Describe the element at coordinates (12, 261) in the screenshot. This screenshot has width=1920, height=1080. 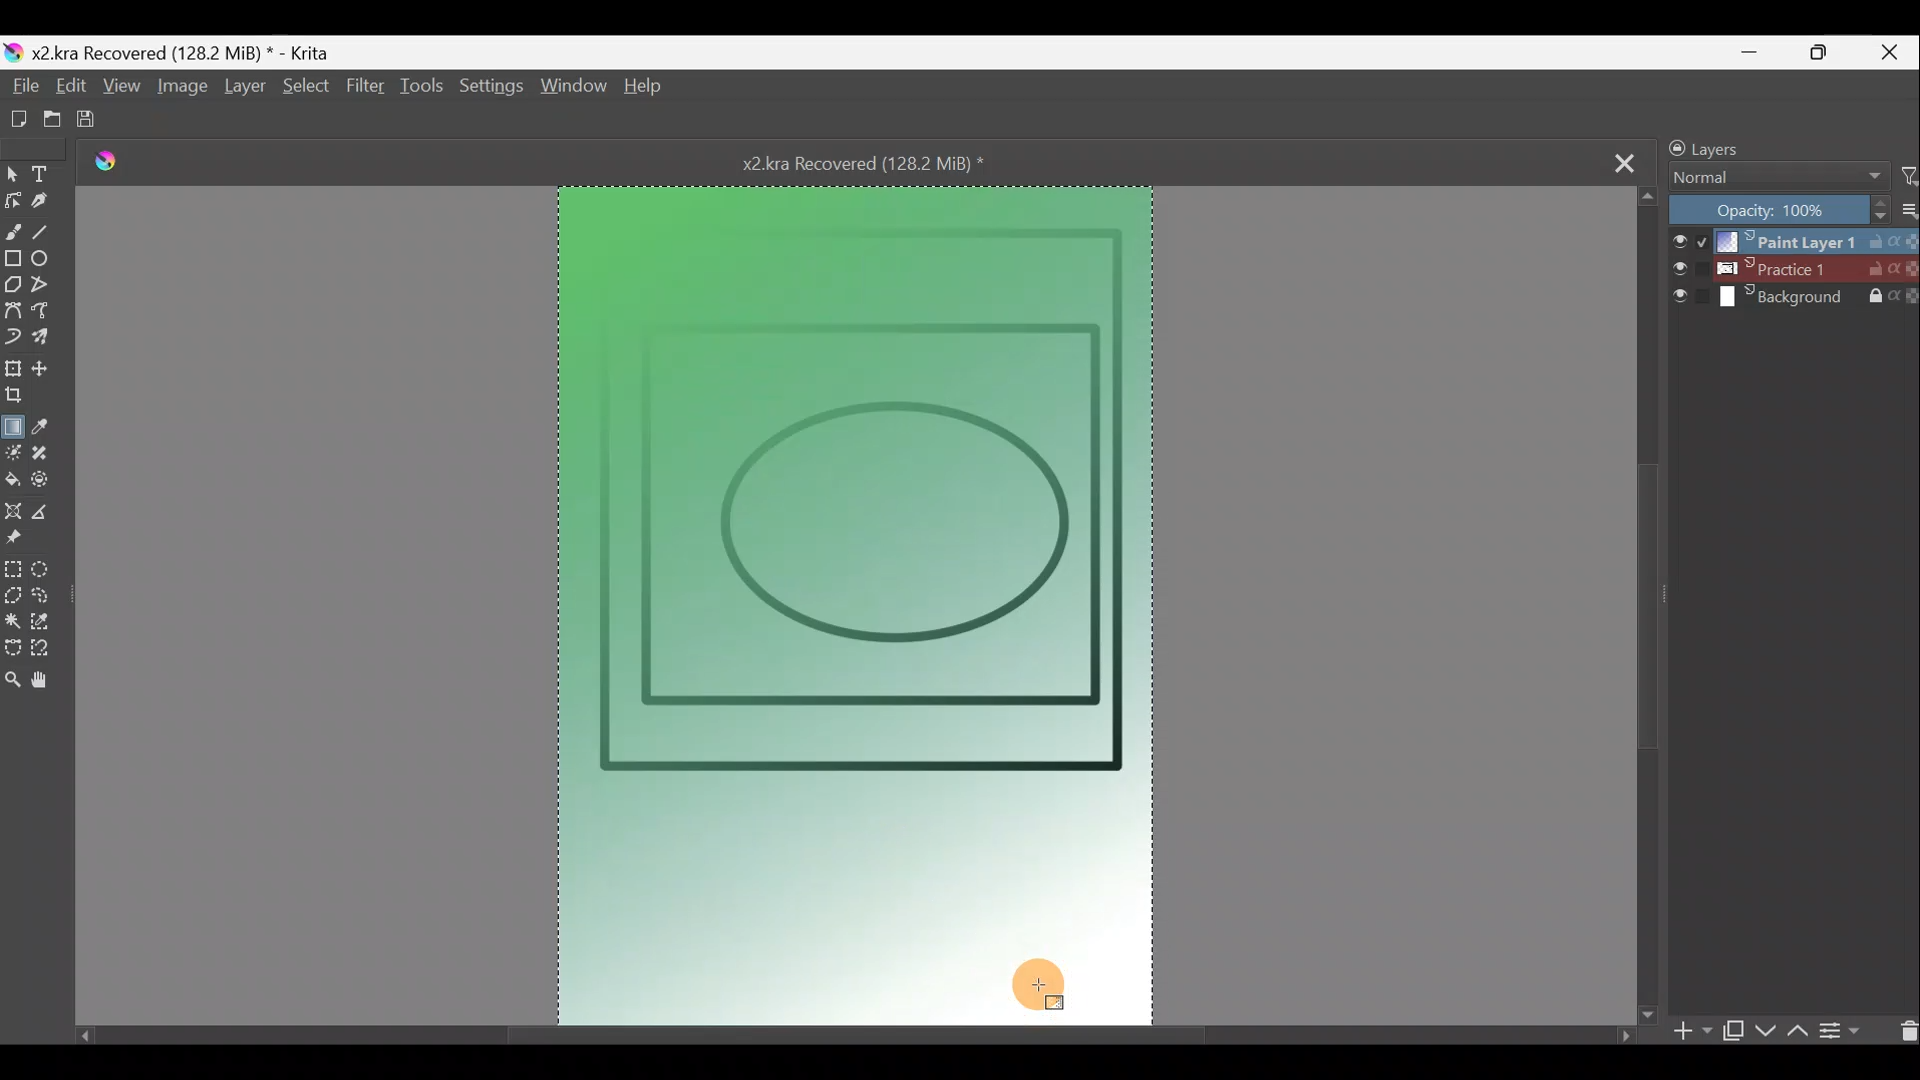
I see `Rectangle tool` at that location.